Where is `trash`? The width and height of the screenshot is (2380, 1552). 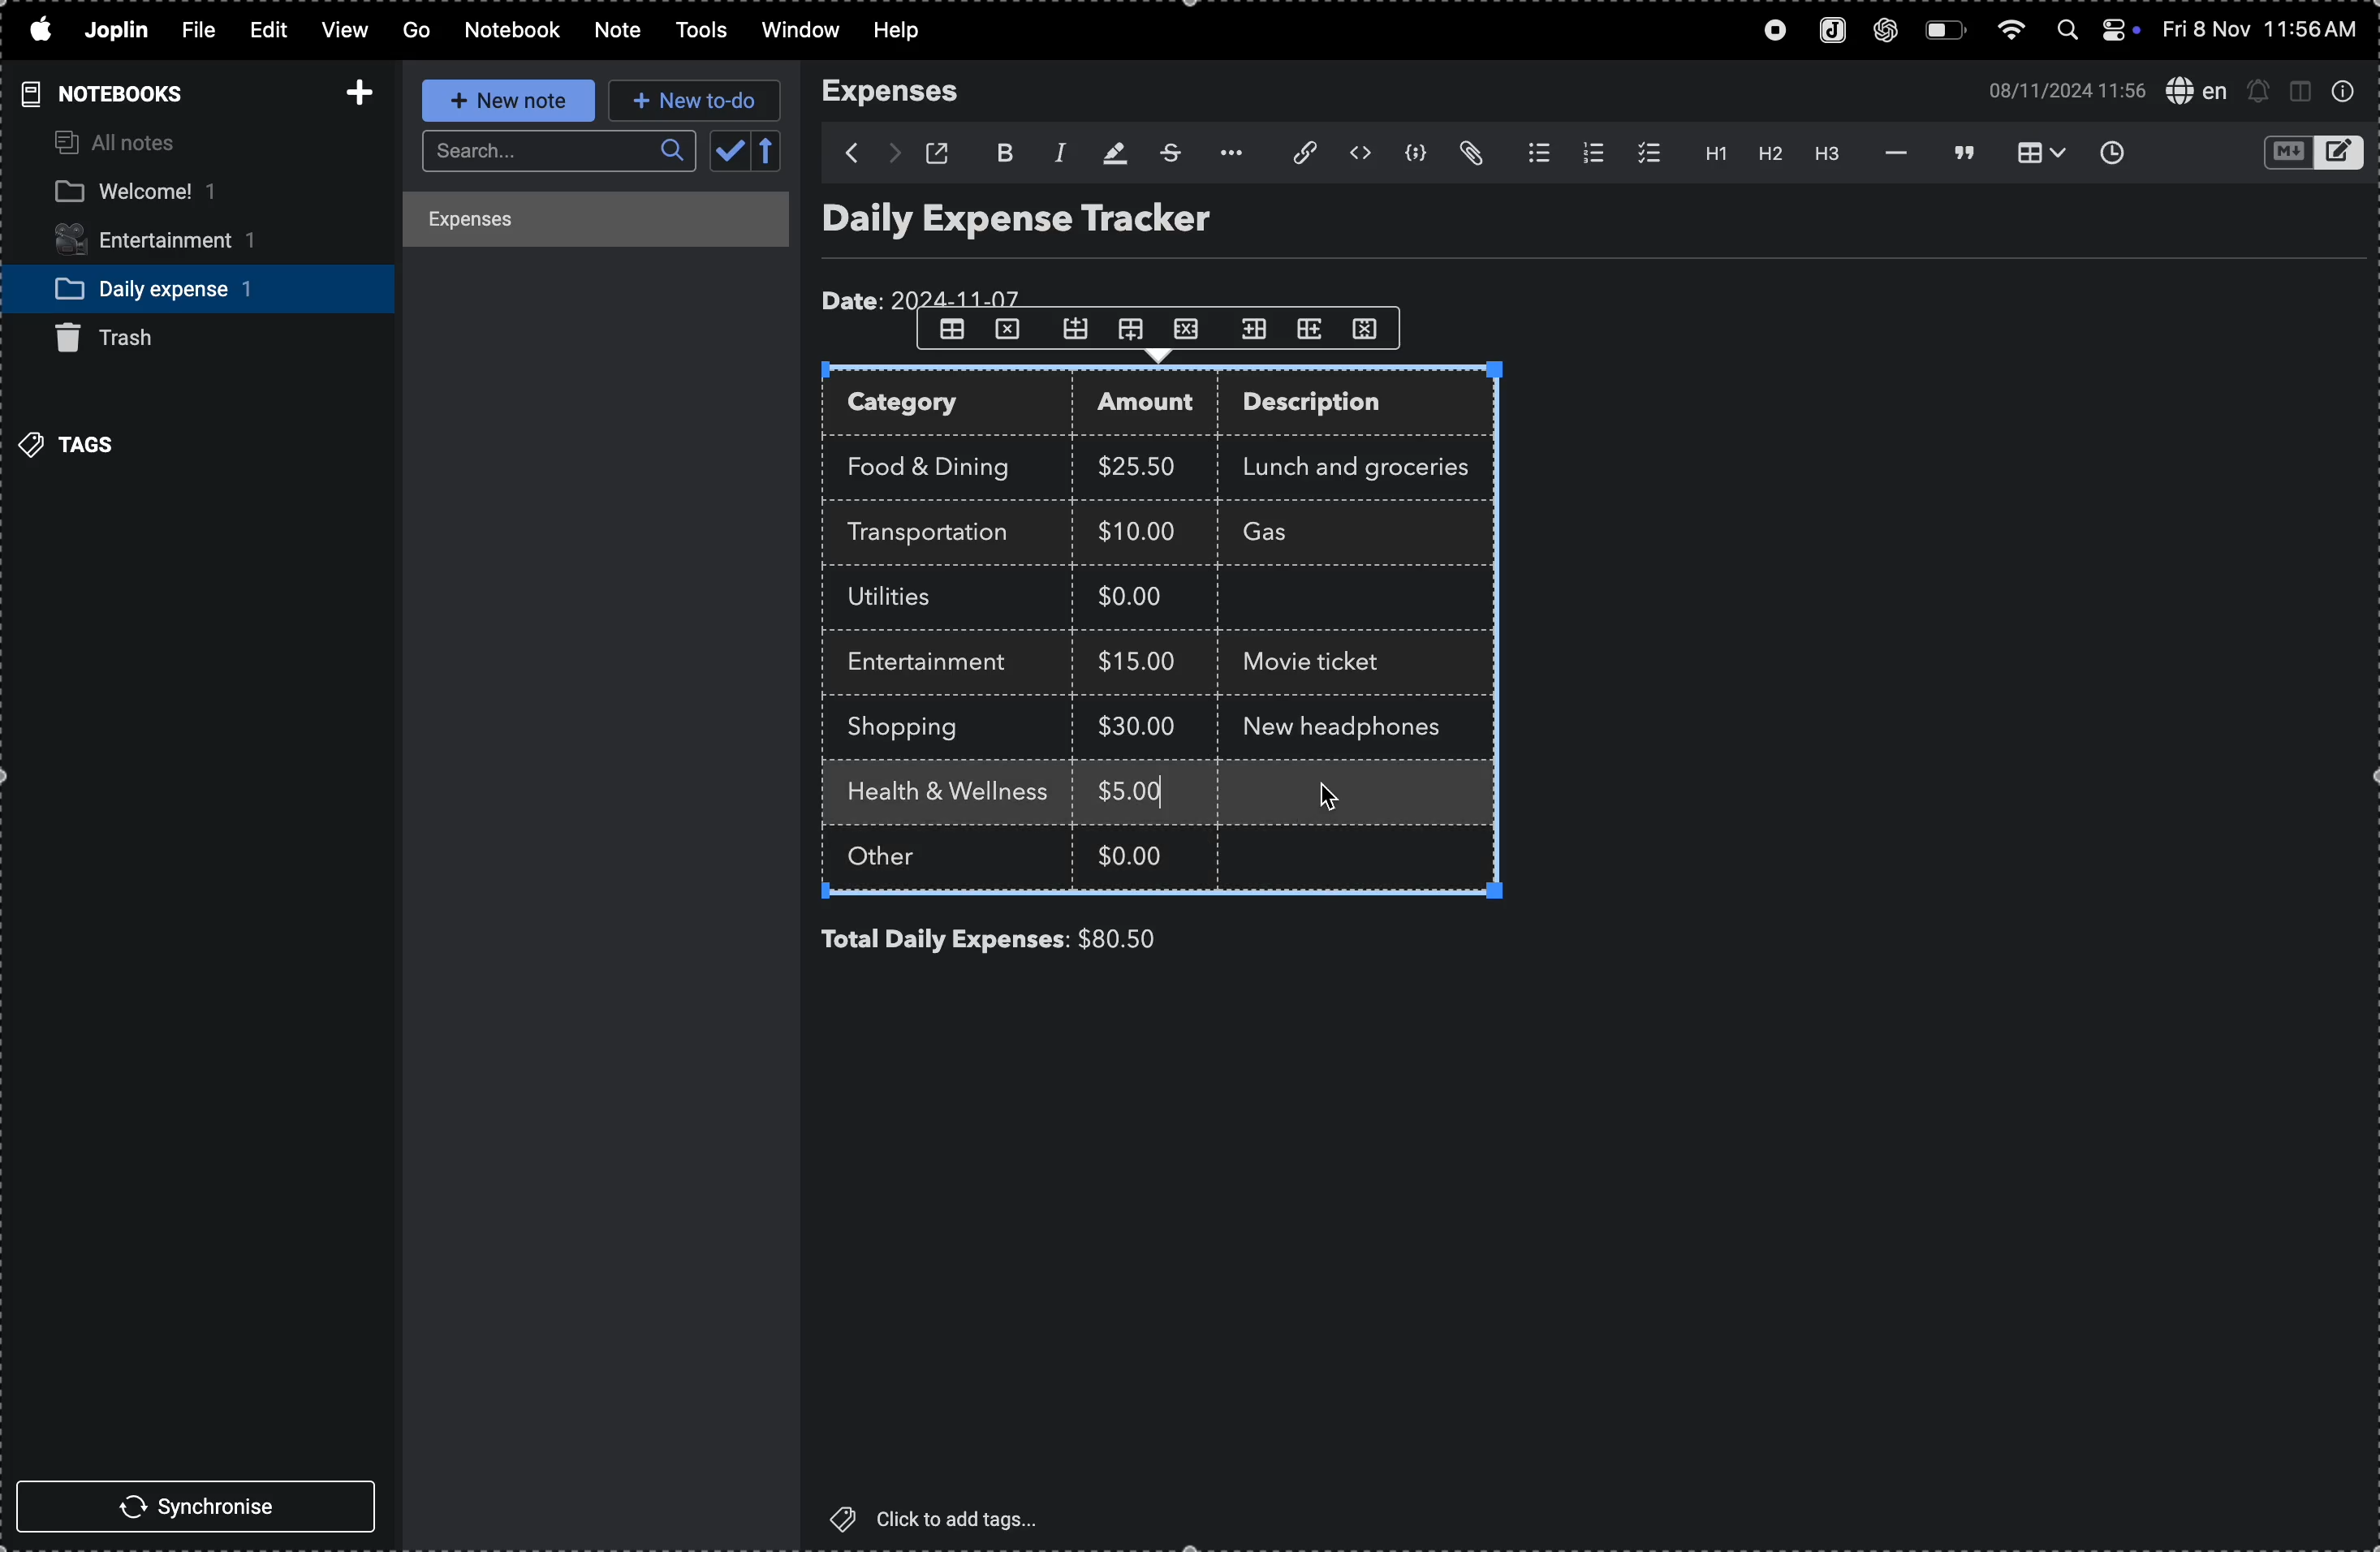
trash is located at coordinates (122, 338).